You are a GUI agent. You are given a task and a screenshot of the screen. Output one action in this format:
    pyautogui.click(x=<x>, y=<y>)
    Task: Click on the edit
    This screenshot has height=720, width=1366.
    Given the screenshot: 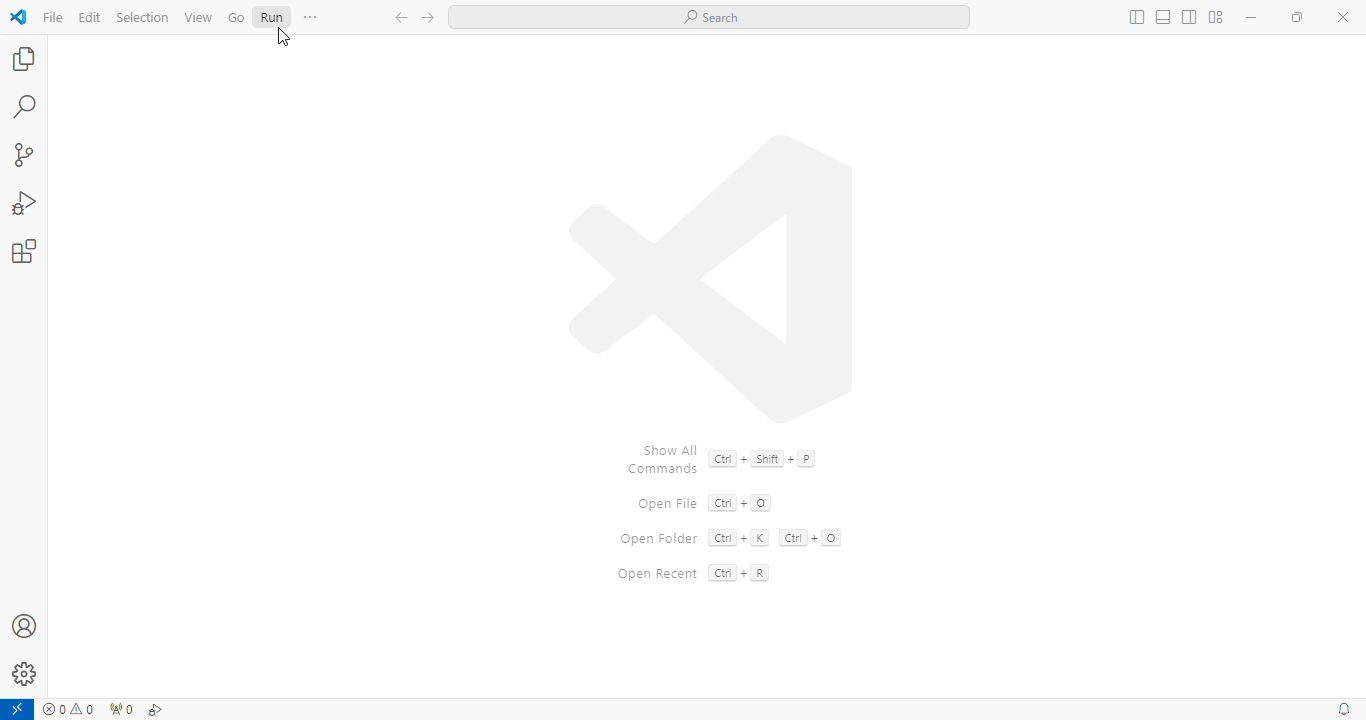 What is the action you would take?
    pyautogui.click(x=90, y=17)
    